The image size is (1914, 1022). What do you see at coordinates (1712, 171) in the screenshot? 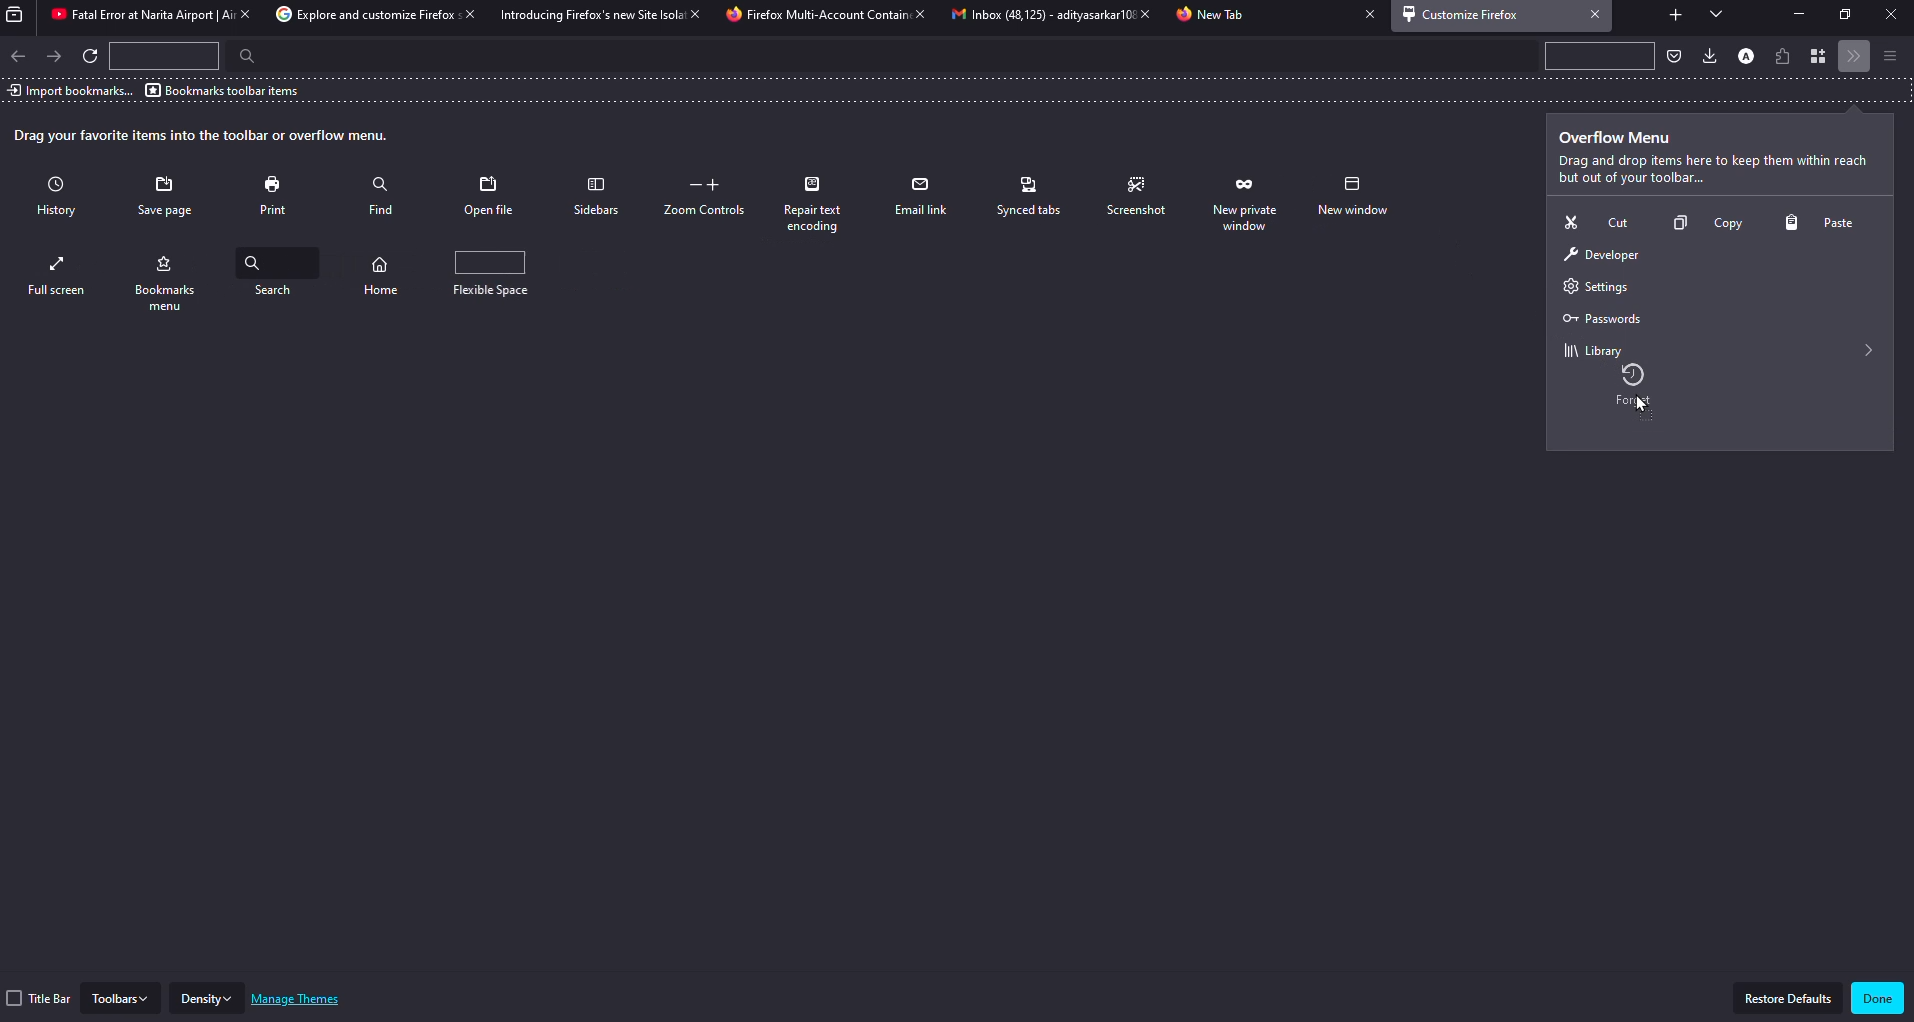
I see `info` at bounding box center [1712, 171].